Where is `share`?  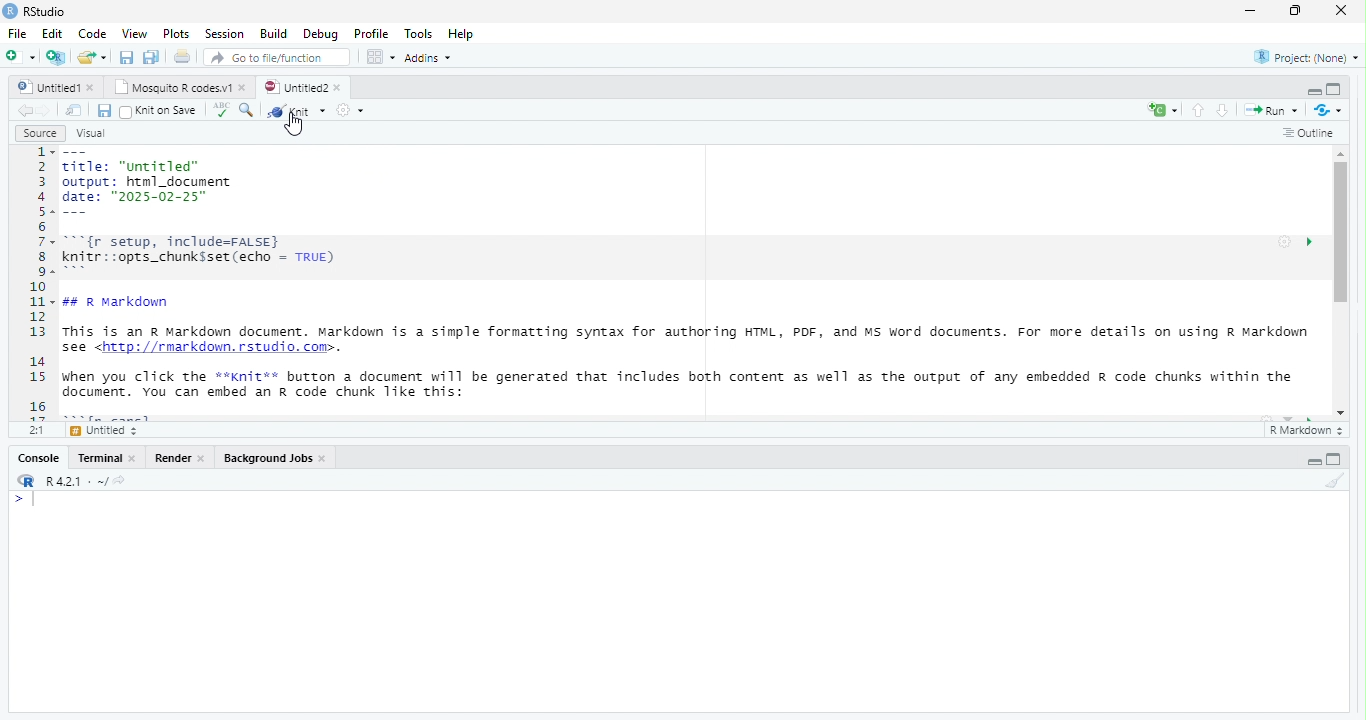
share is located at coordinates (93, 57).